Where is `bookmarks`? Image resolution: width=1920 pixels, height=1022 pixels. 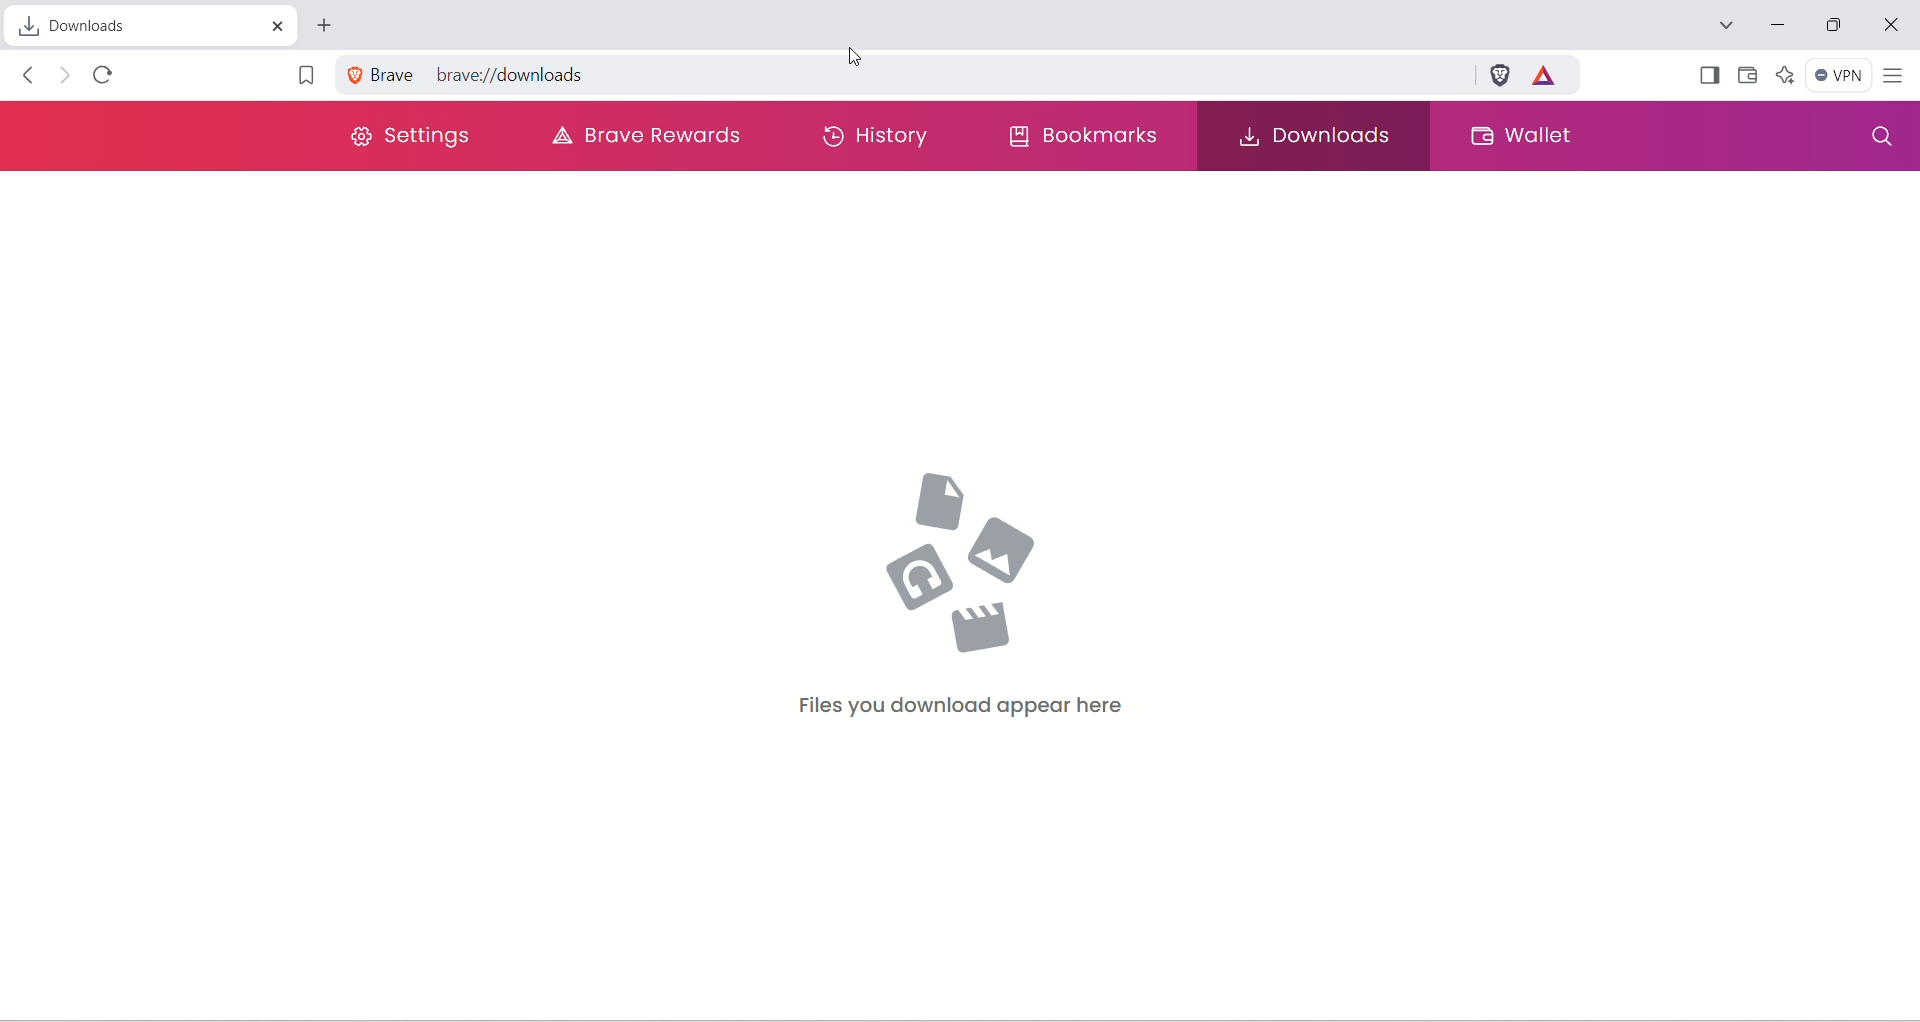 bookmarks is located at coordinates (1084, 137).